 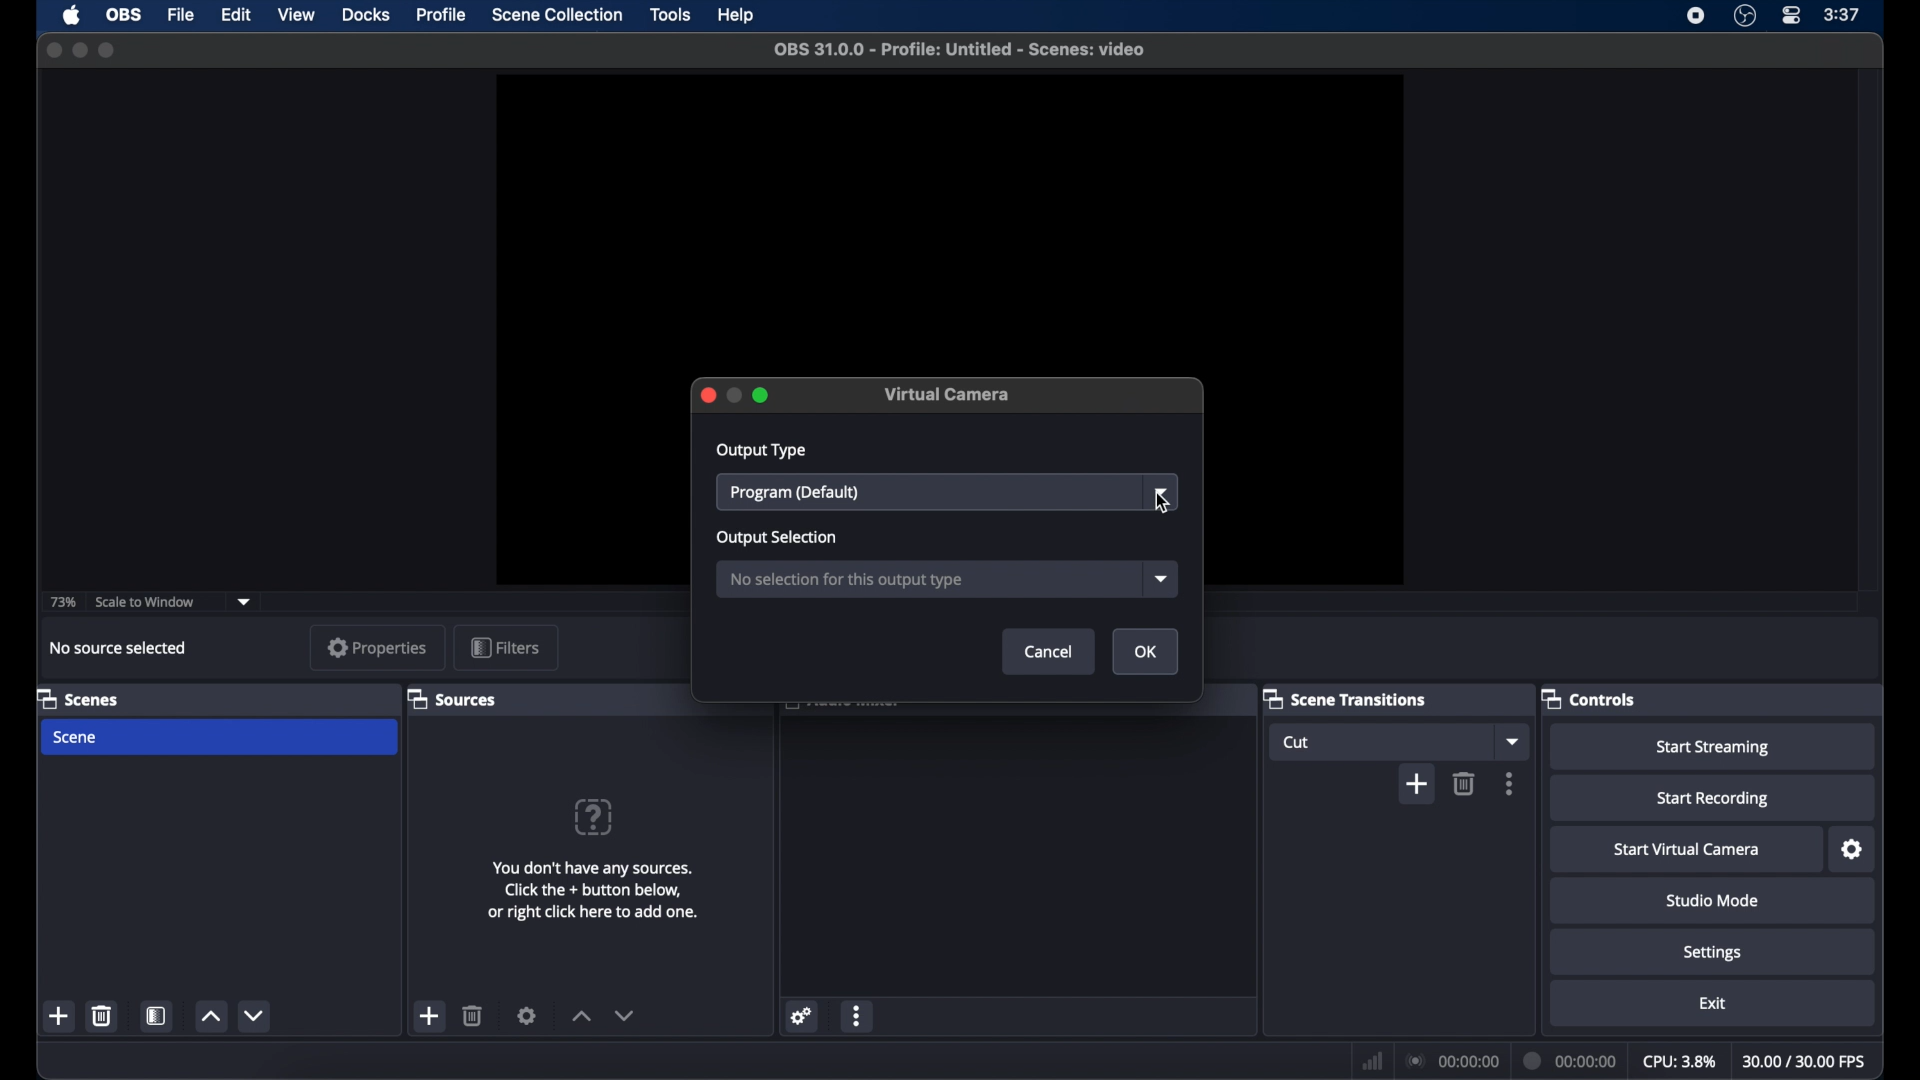 I want to click on settings, so click(x=1712, y=953).